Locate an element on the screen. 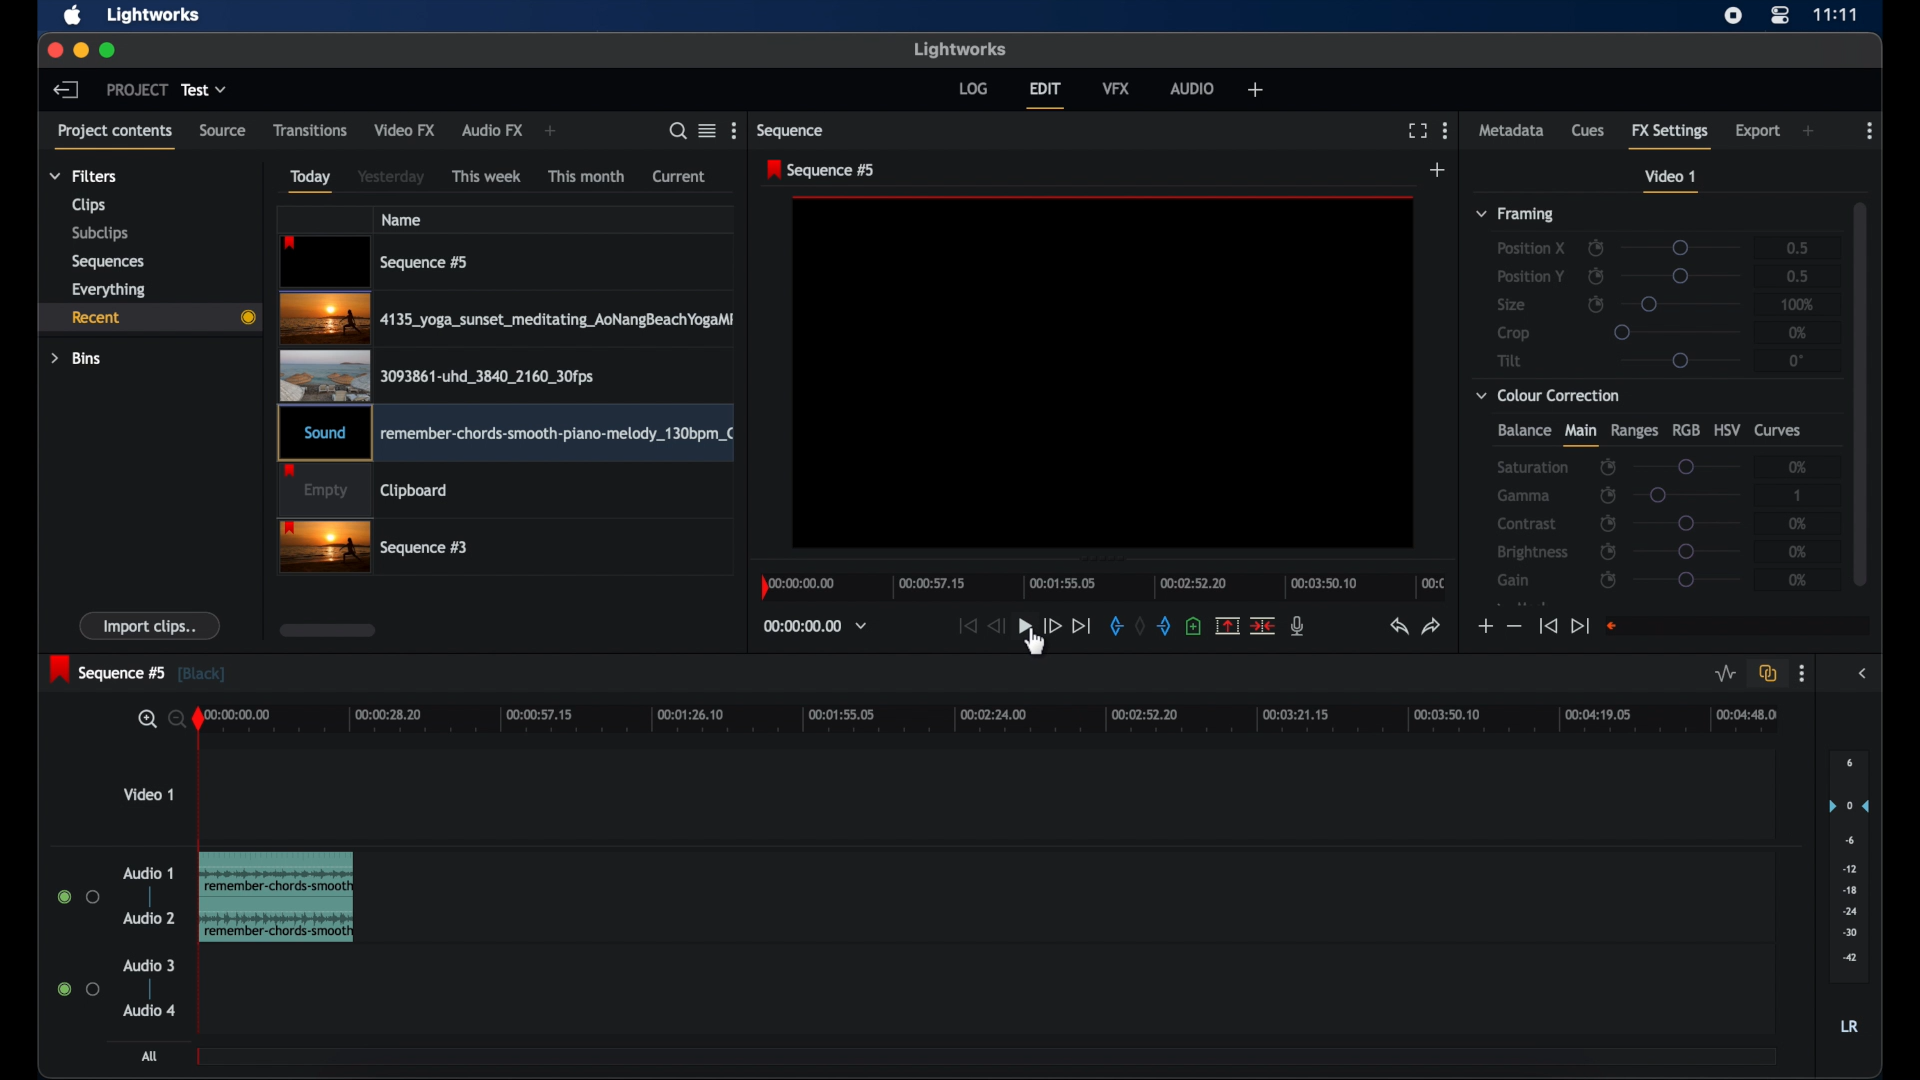  close is located at coordinates (54, 52).